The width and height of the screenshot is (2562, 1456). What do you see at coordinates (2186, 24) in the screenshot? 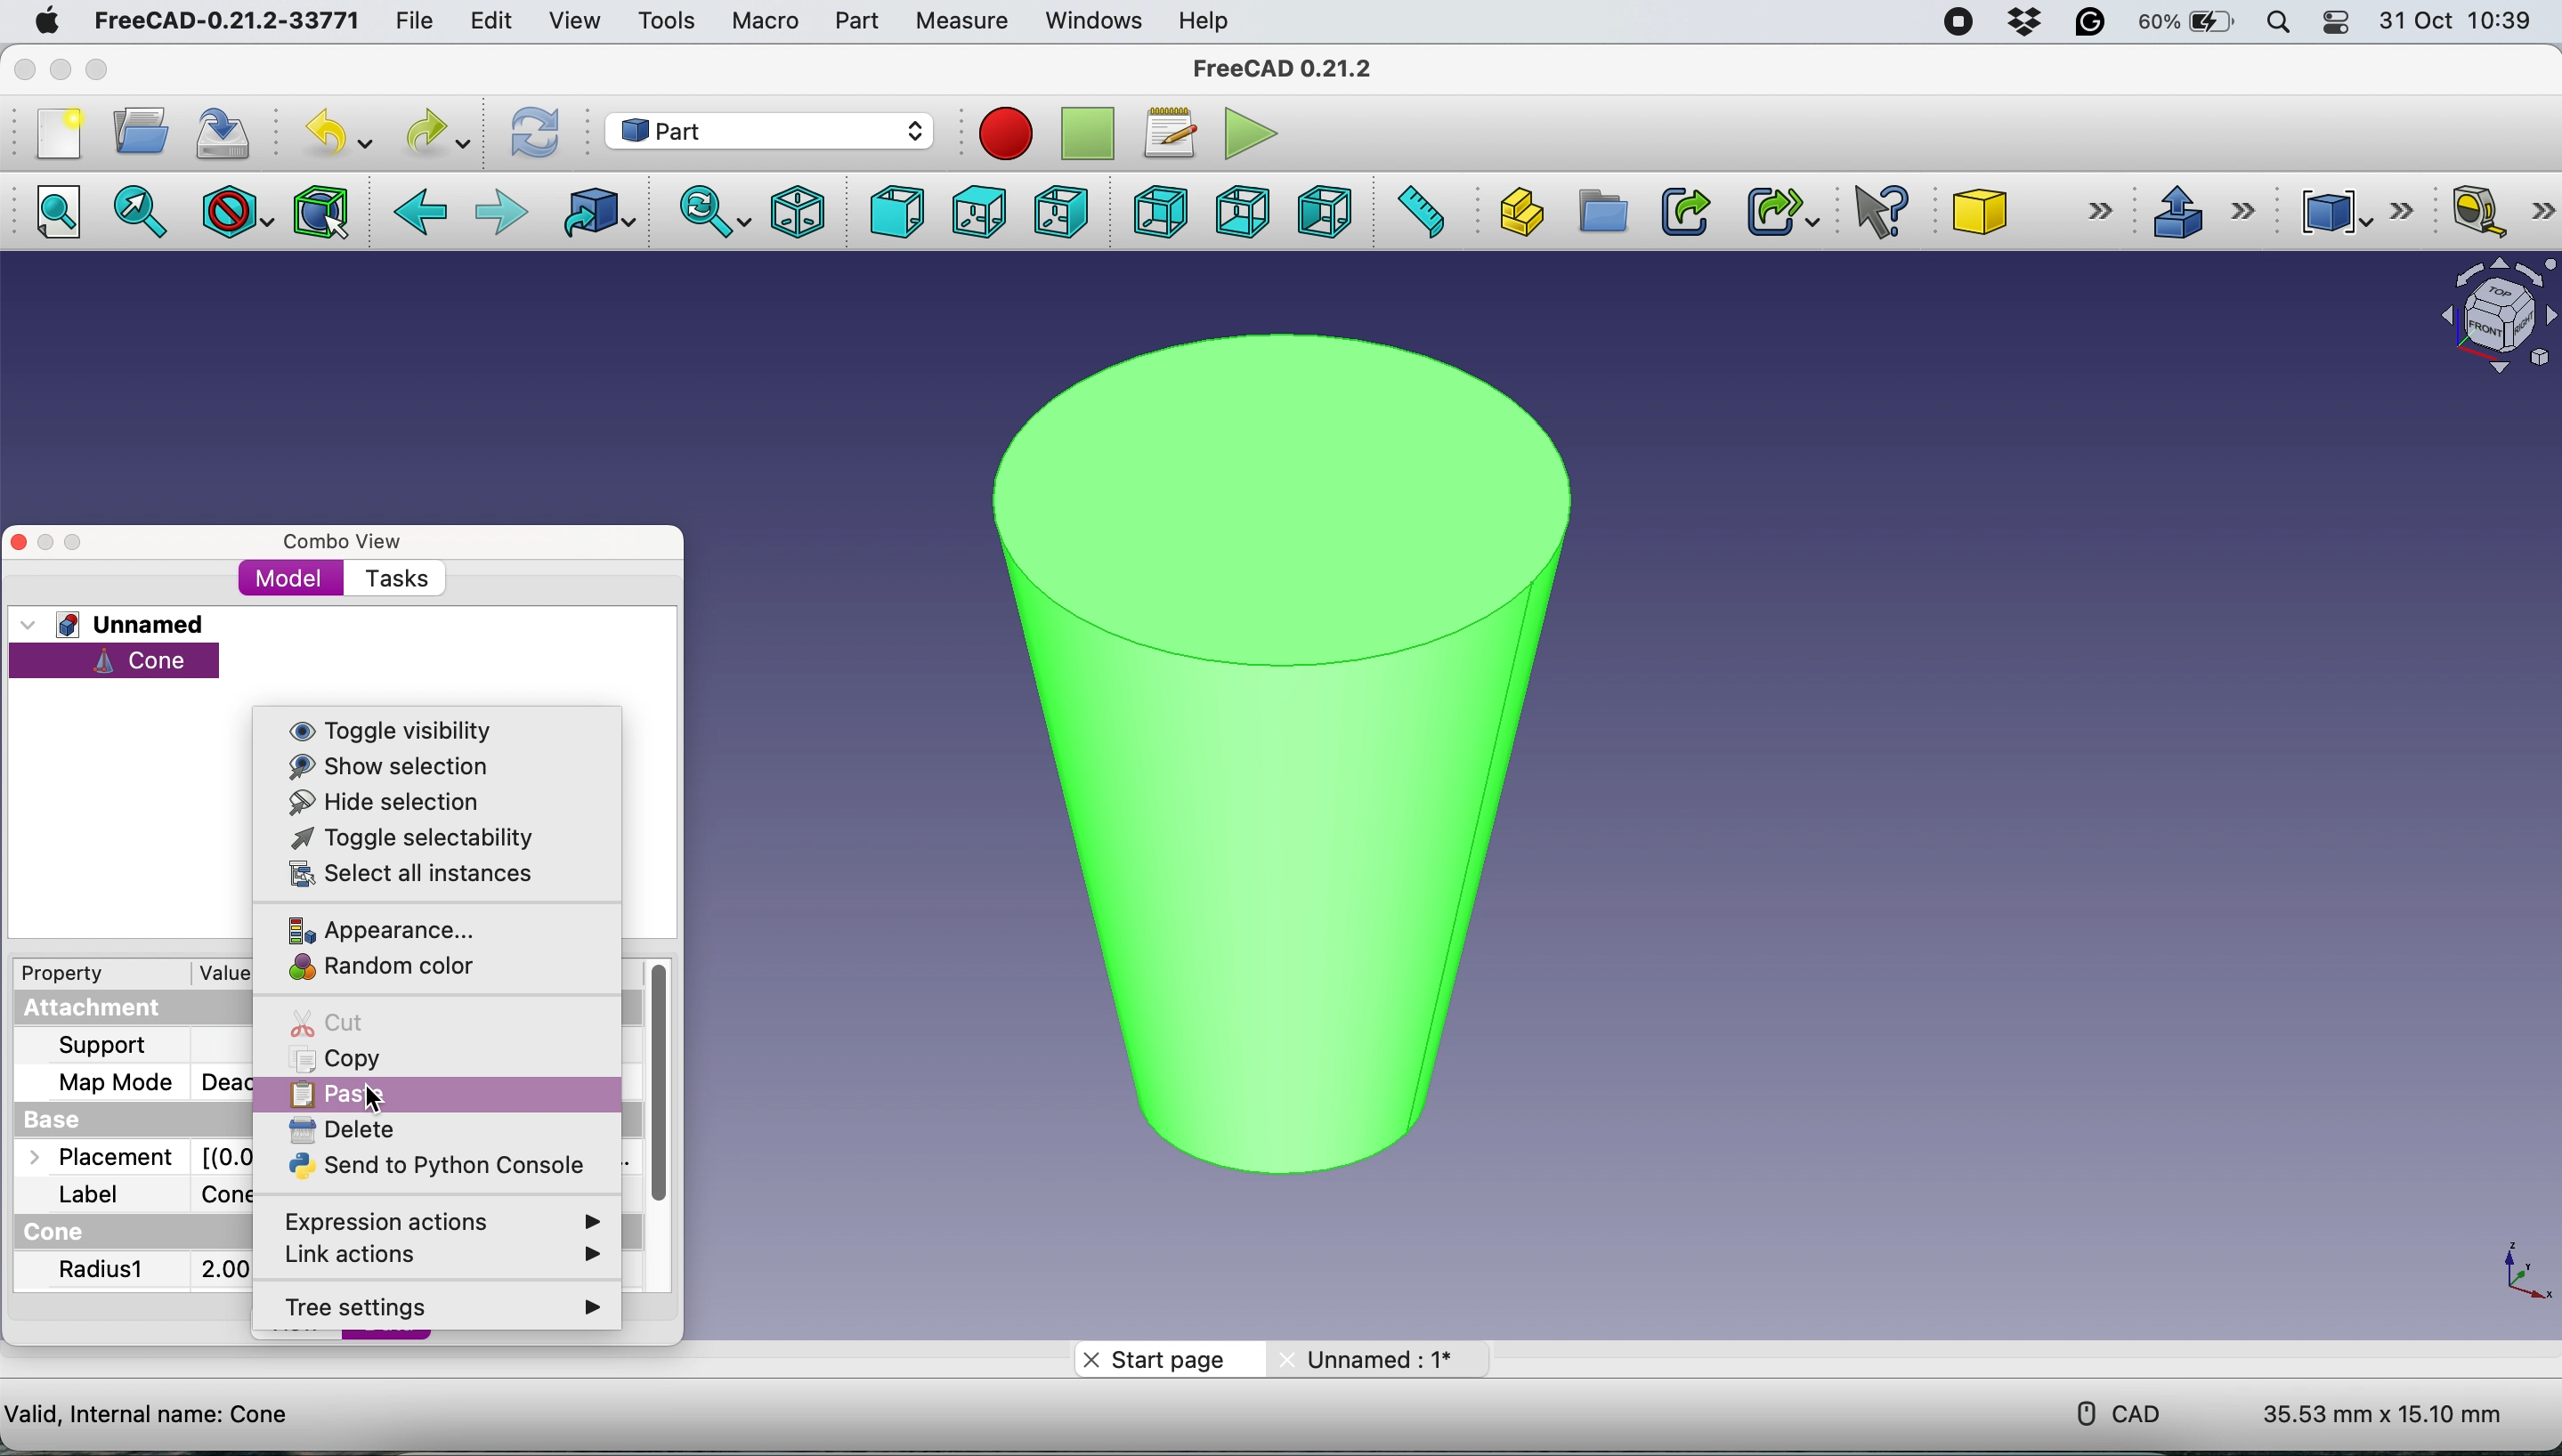
I see `60%` at bounding box center [2186, 24].